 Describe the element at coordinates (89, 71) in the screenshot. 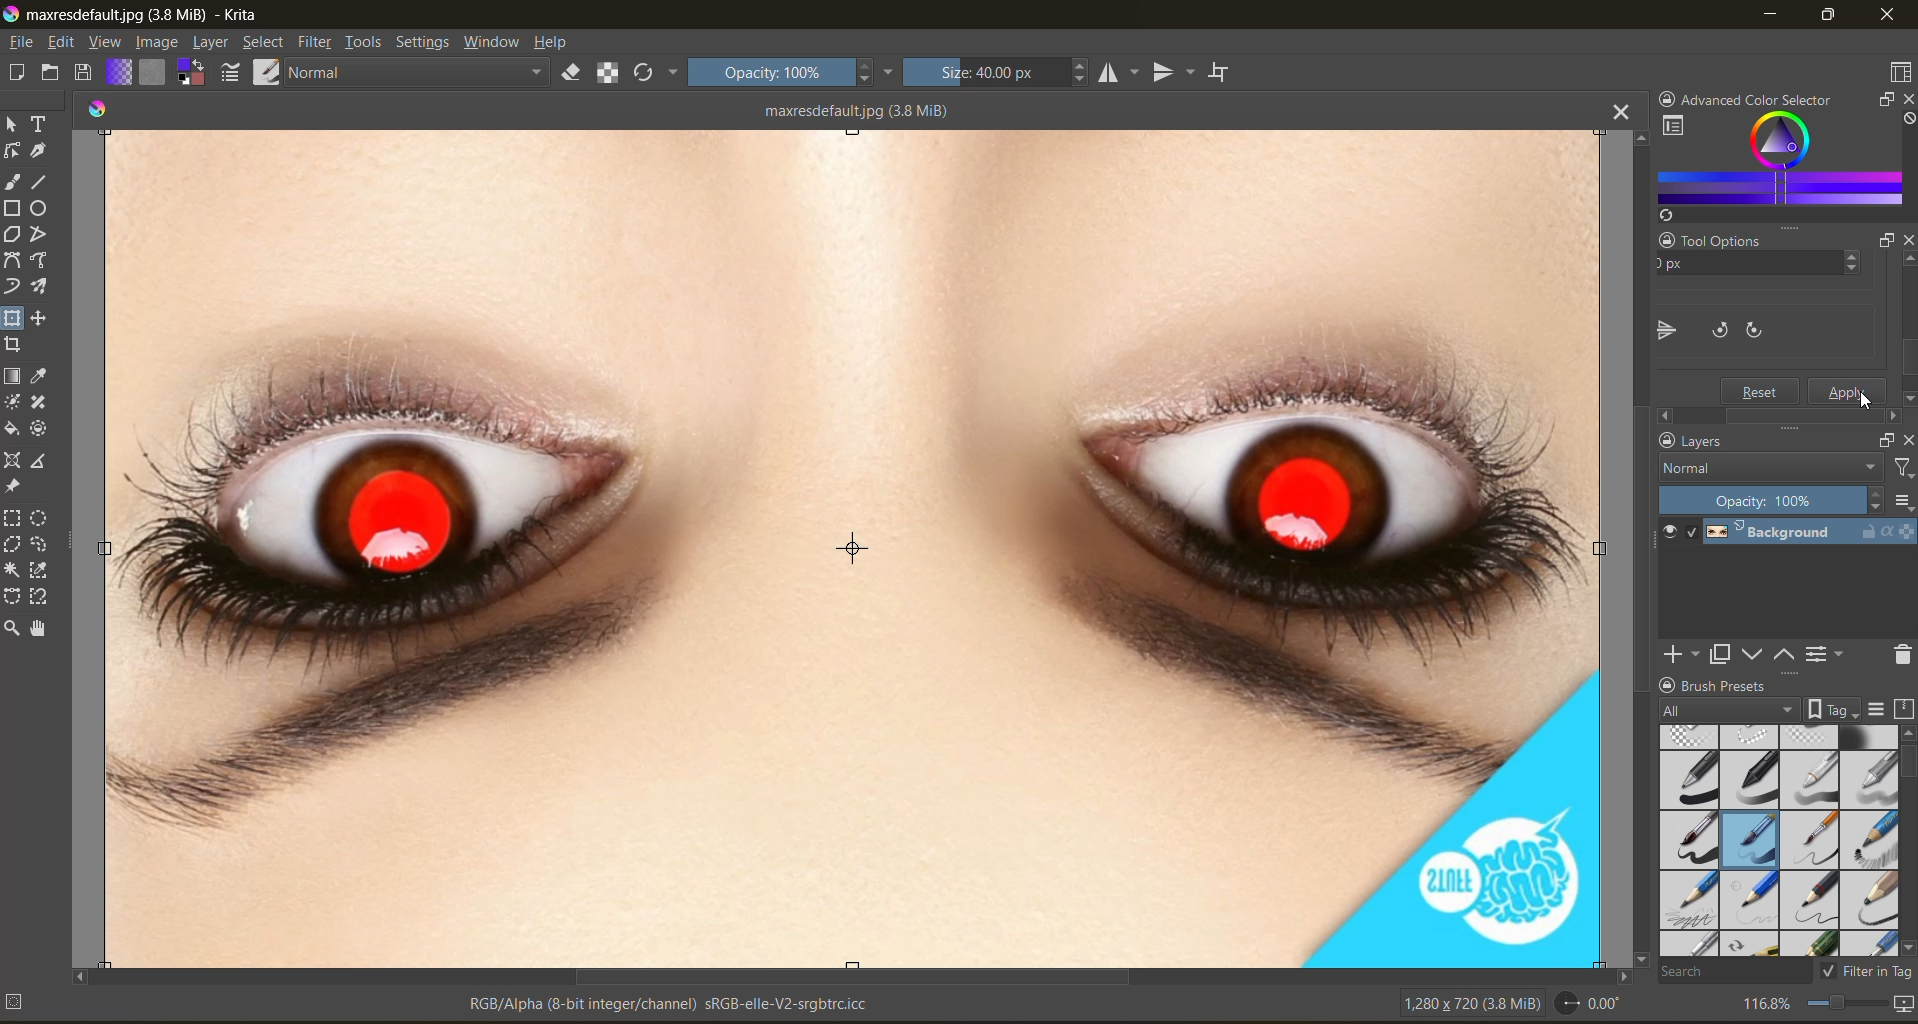

I see `save` at that location.